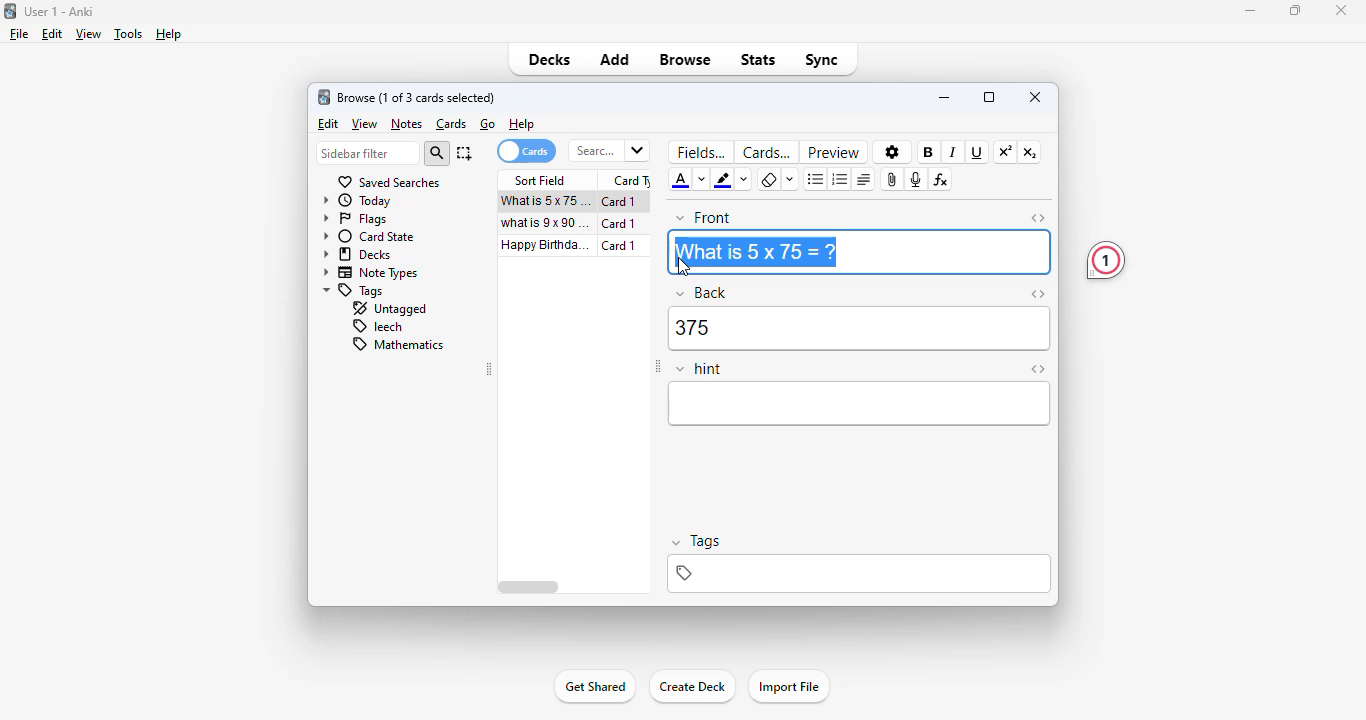  Describe the element at coordinates (551, 59) in the screenshot. I see `decks` at that location.